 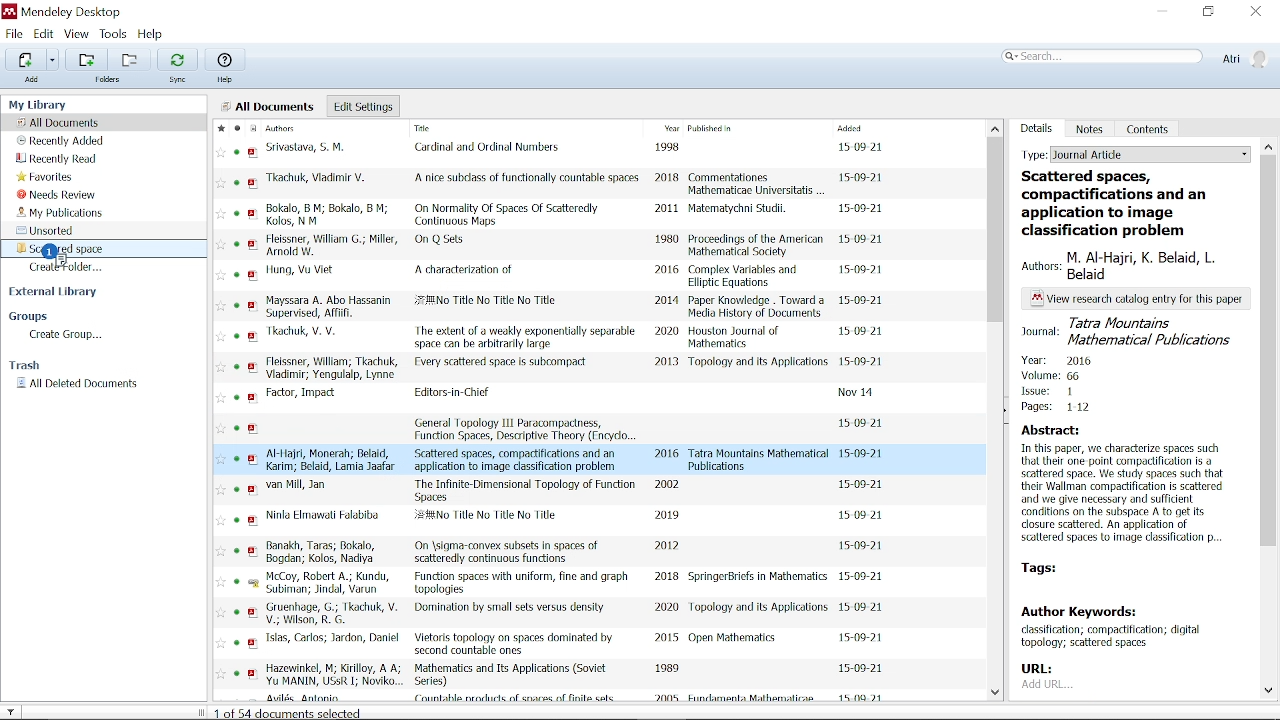 What do you see at coordinates (667, 180) in the screenshot?
I see `2018` at bounding box center [667, 180].